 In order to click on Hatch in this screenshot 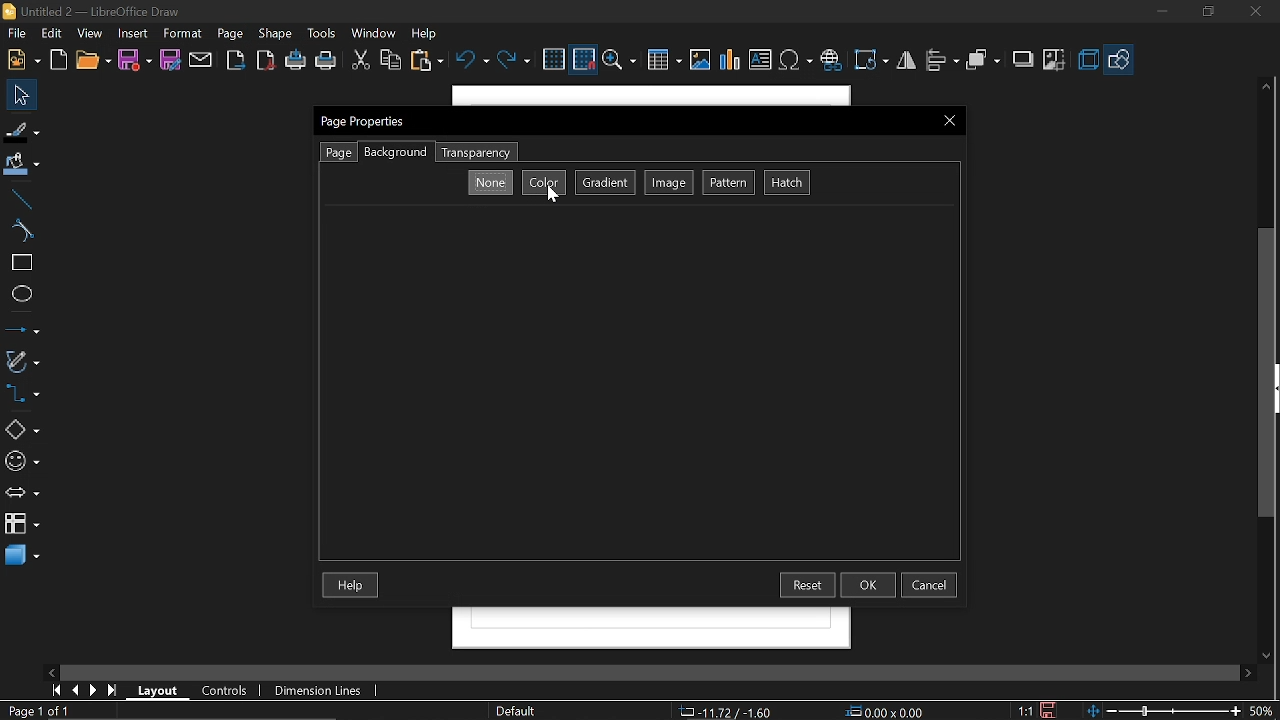, I will do `click(787, 183)`.